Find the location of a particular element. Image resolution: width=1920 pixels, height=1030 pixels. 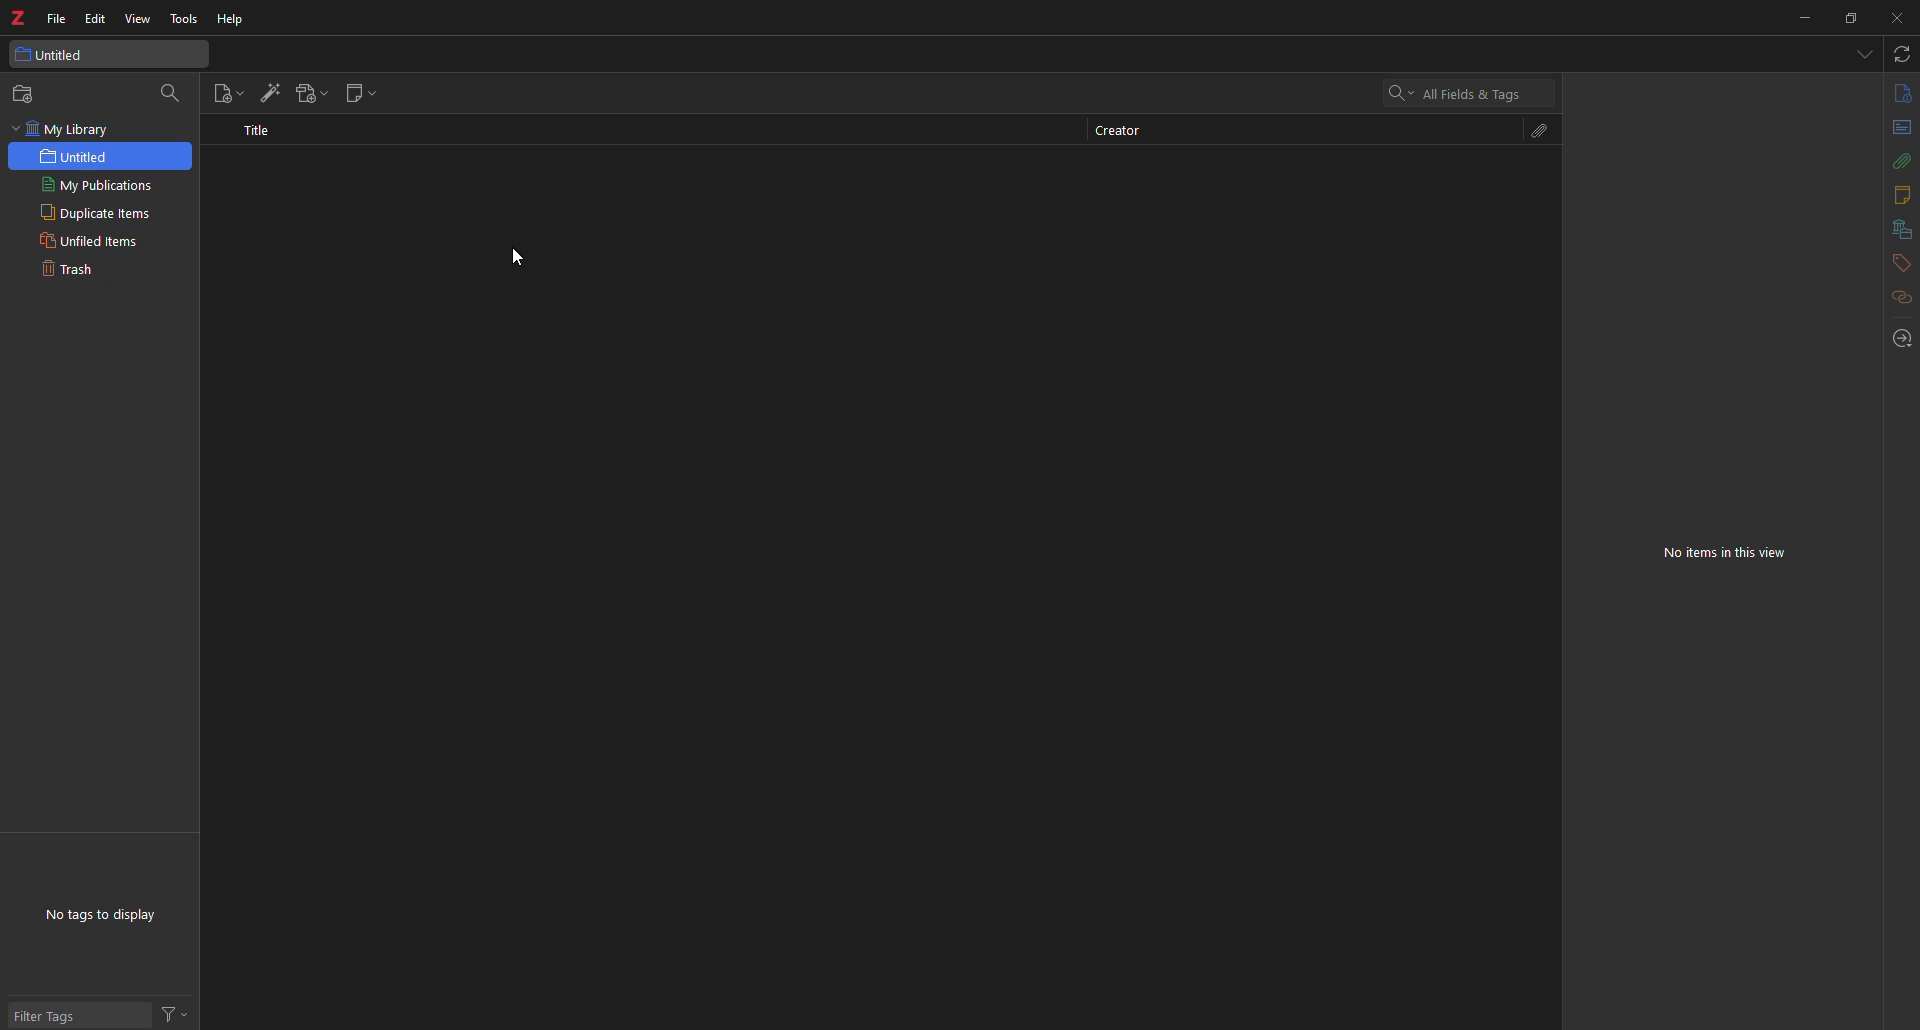

help is located at coordinates (235, 18).